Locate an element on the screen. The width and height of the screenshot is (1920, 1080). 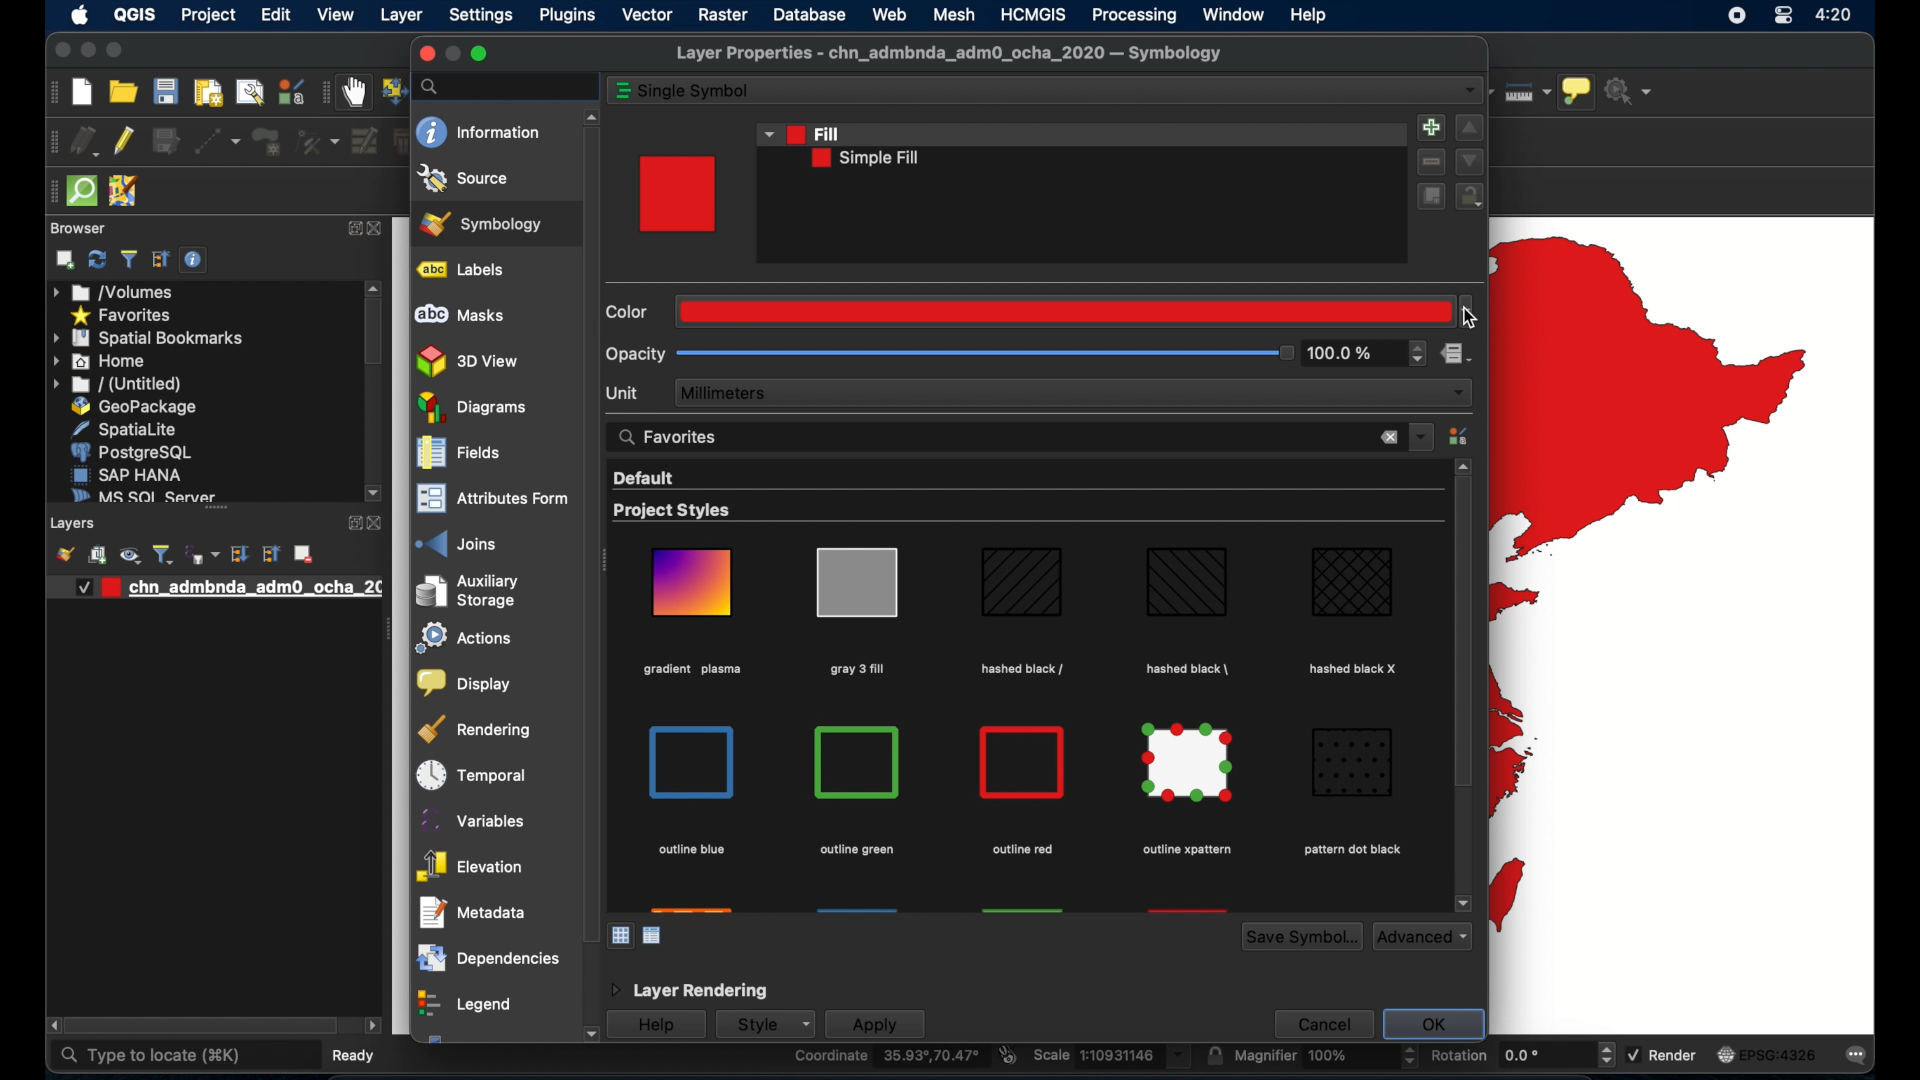
rendering is located at coordinates (477, 729).